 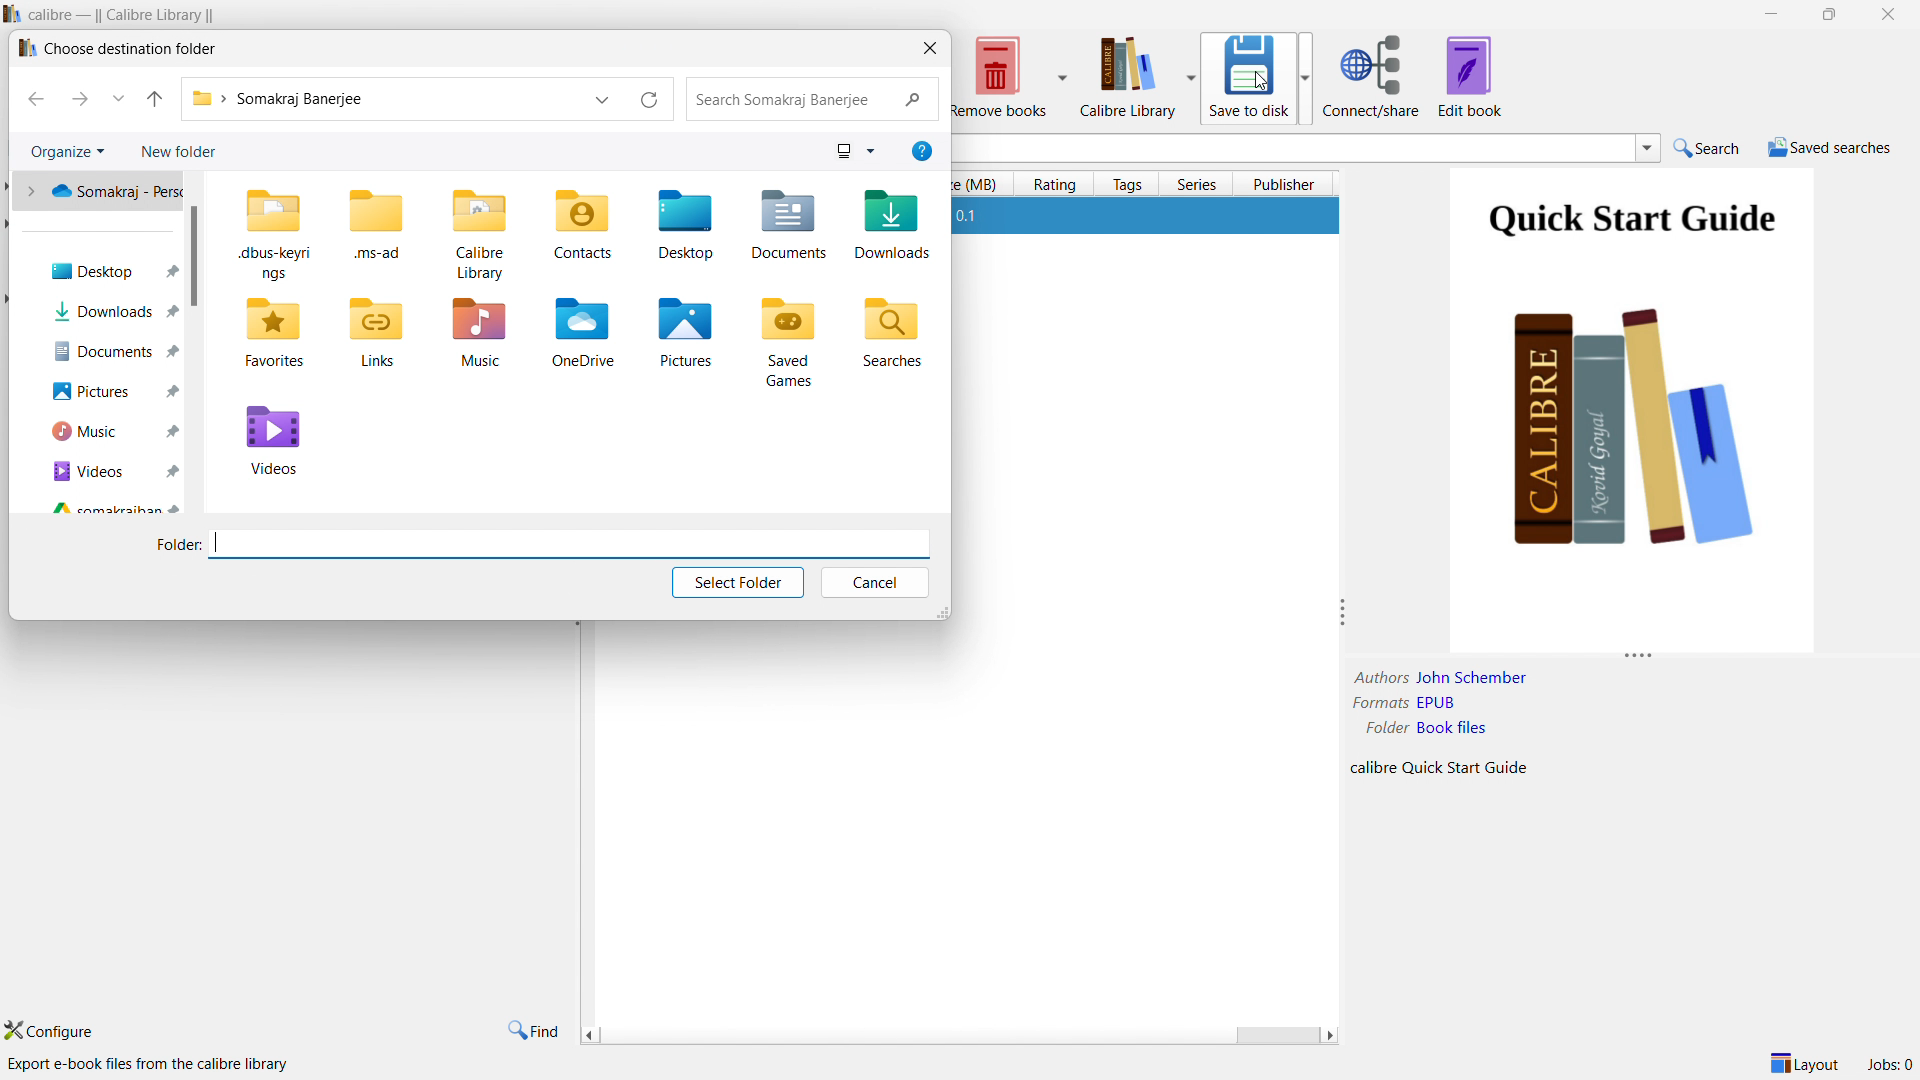 What do you see at coordinates (1374, 727) in the screenshot?
I see `Folder` at bounding box center [1374, 727].